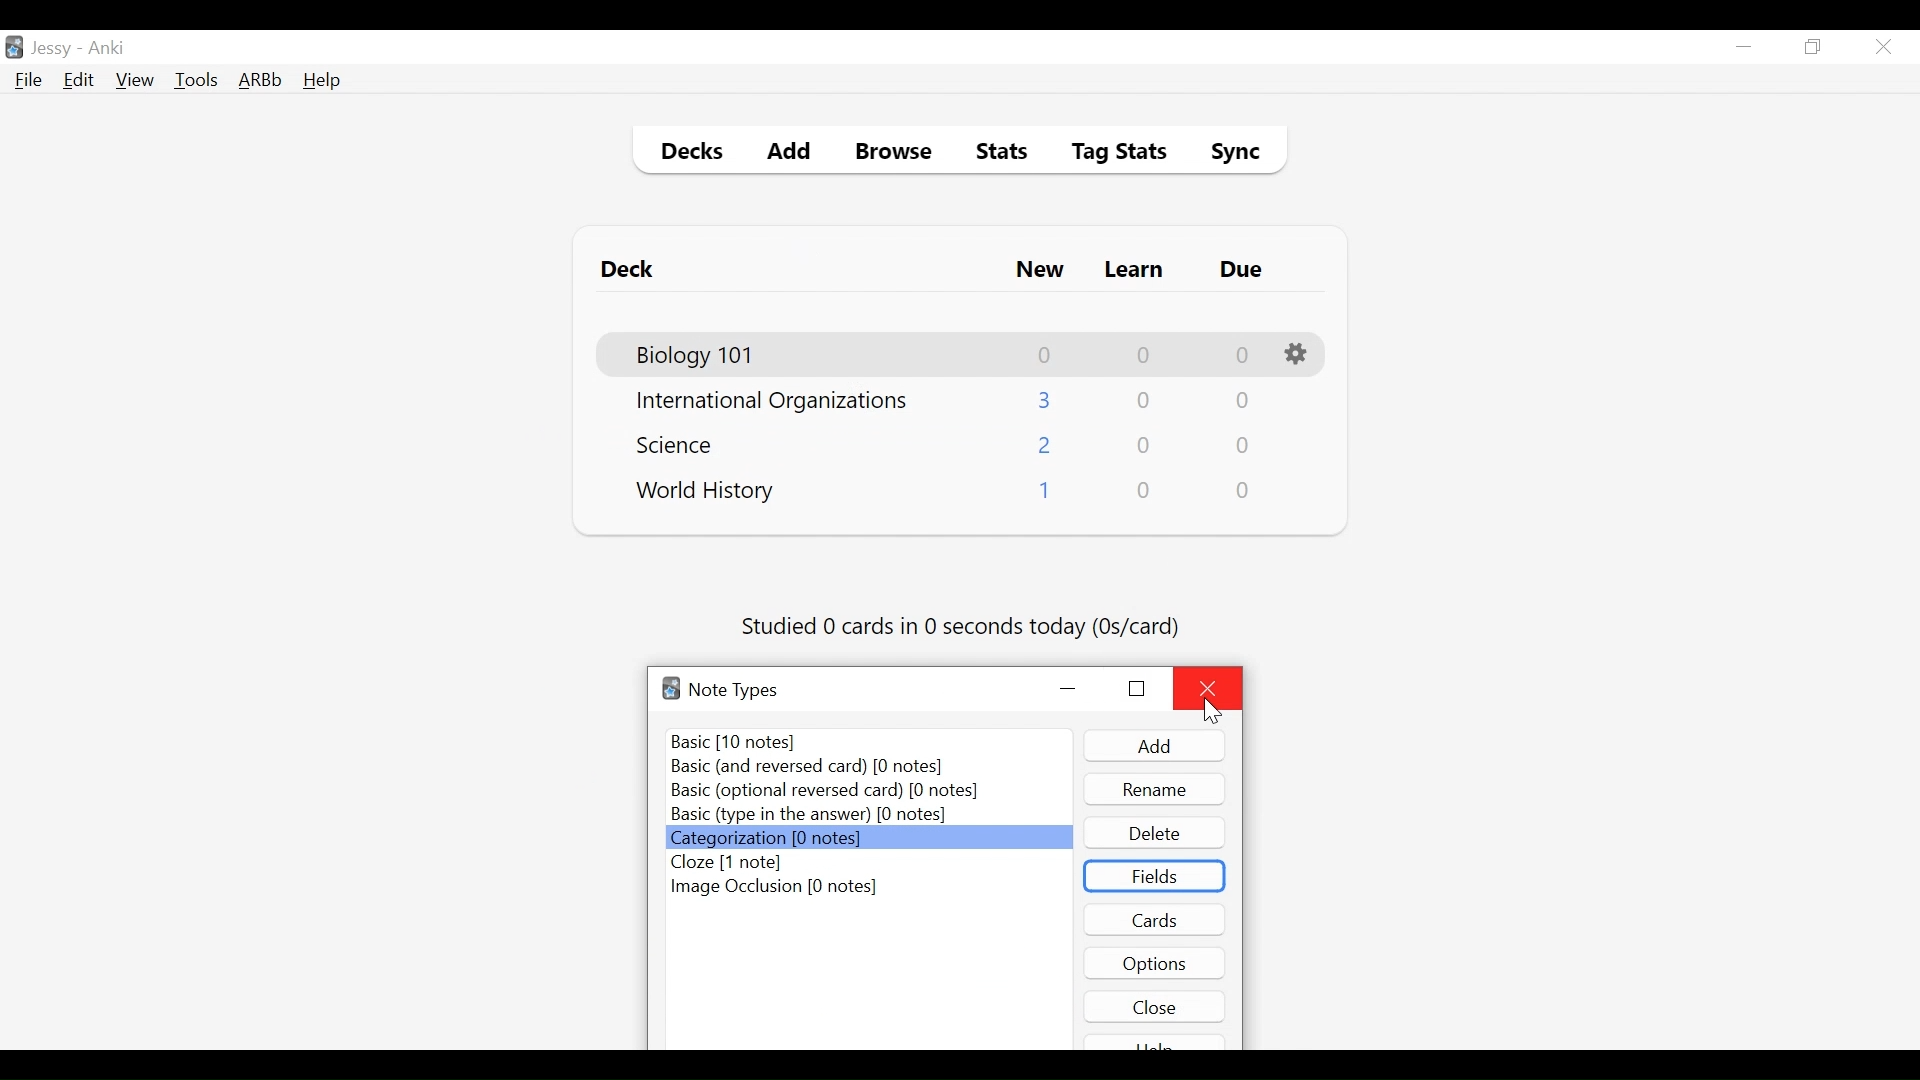  I want to click on Restore, so click(1137, 687).